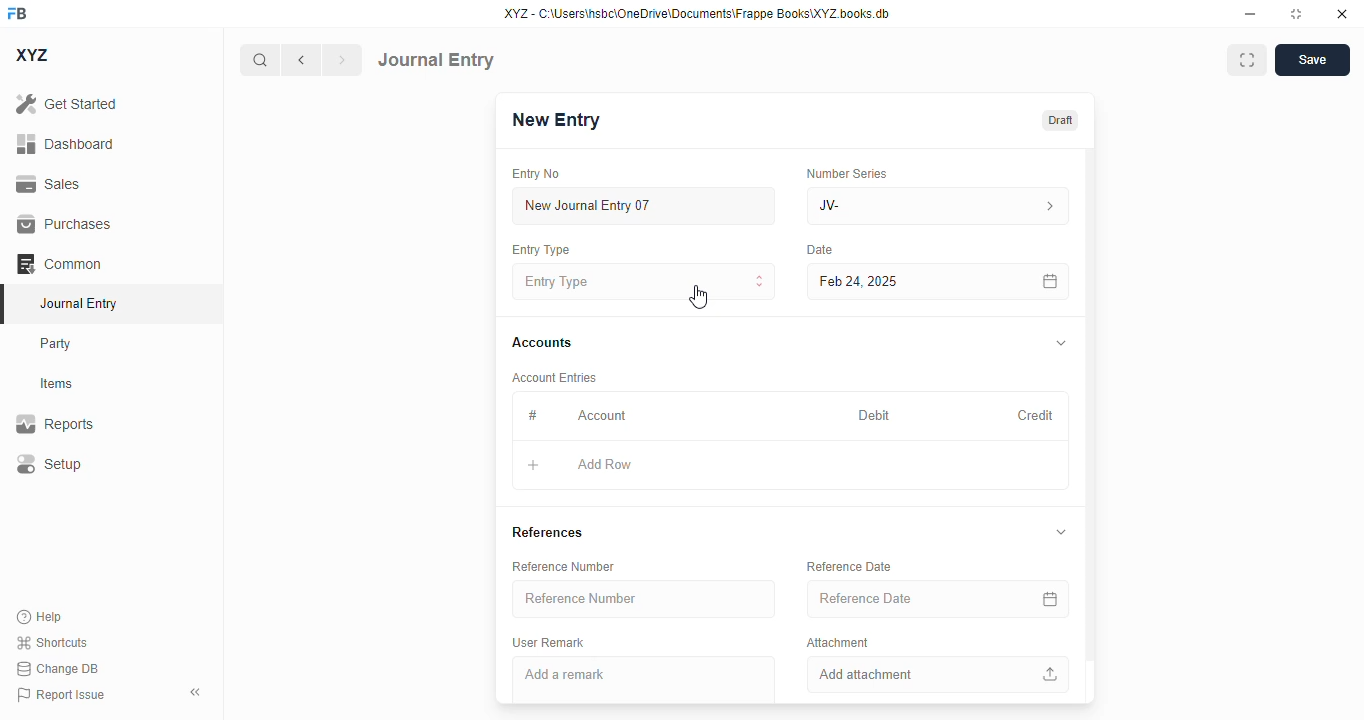 The width and height of the screenshot is (1364, 720). Describe the element at coordinates (80, 303) in the screenshot. I see `journal entry` at that location.